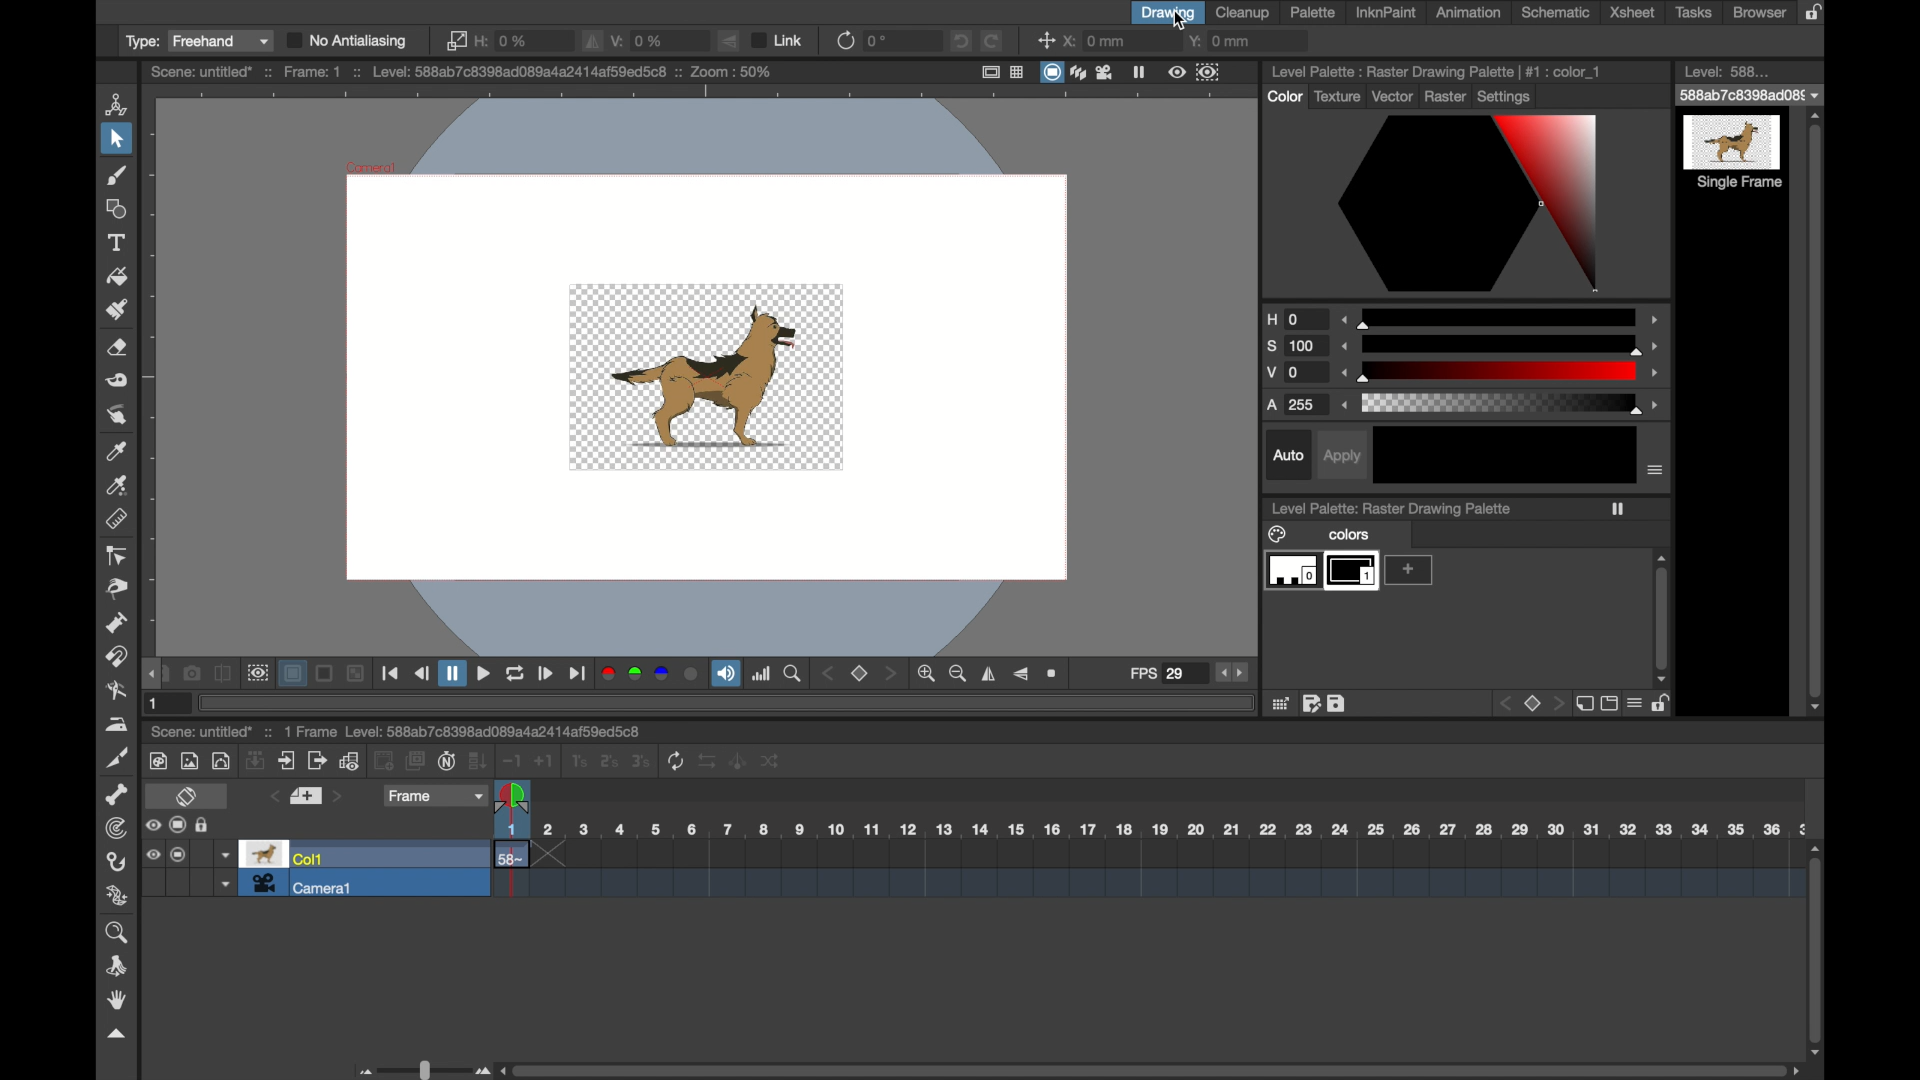 Image resolution: width=1920 pixels, height=1080 pixels. I want to click on preview, so click(263, 853).